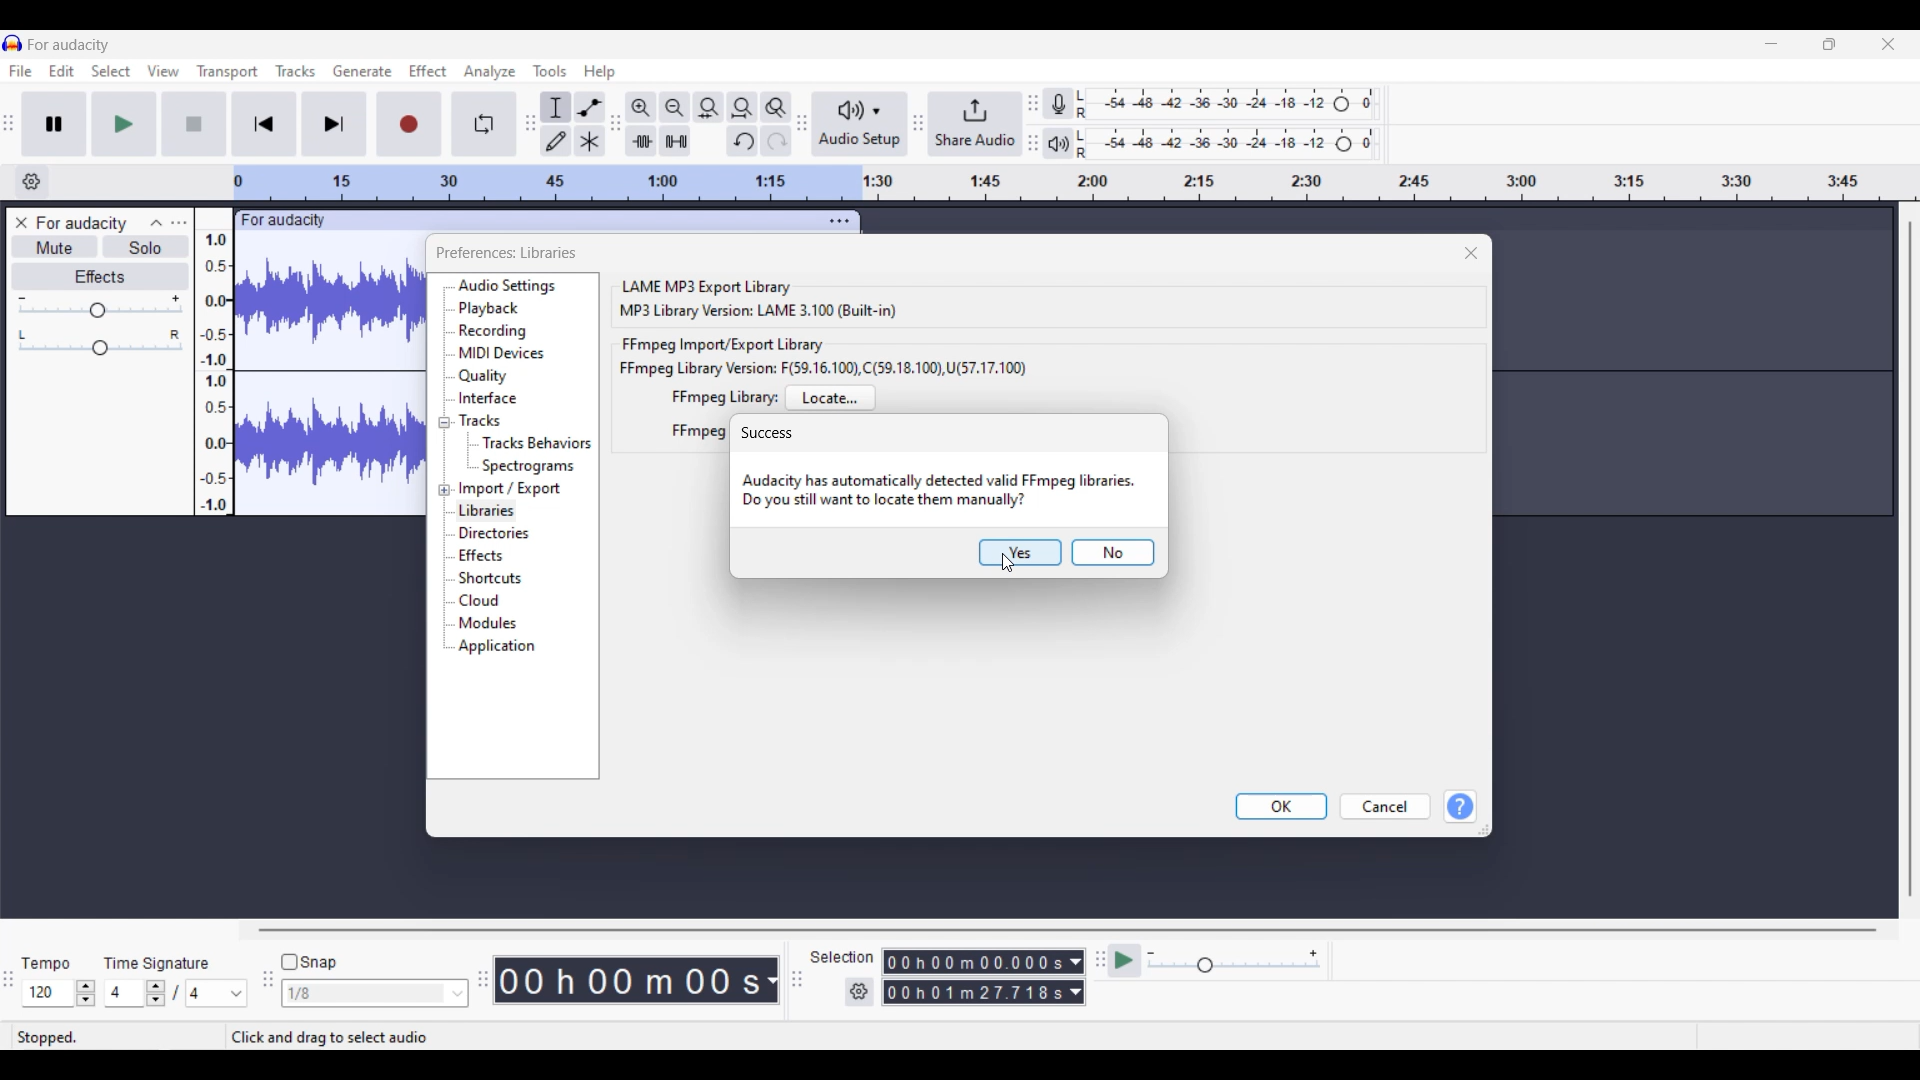  What do you see at coordinates (157, 223) in the screenshot?
I see `Collapse ` at bounding box center [157, 223].